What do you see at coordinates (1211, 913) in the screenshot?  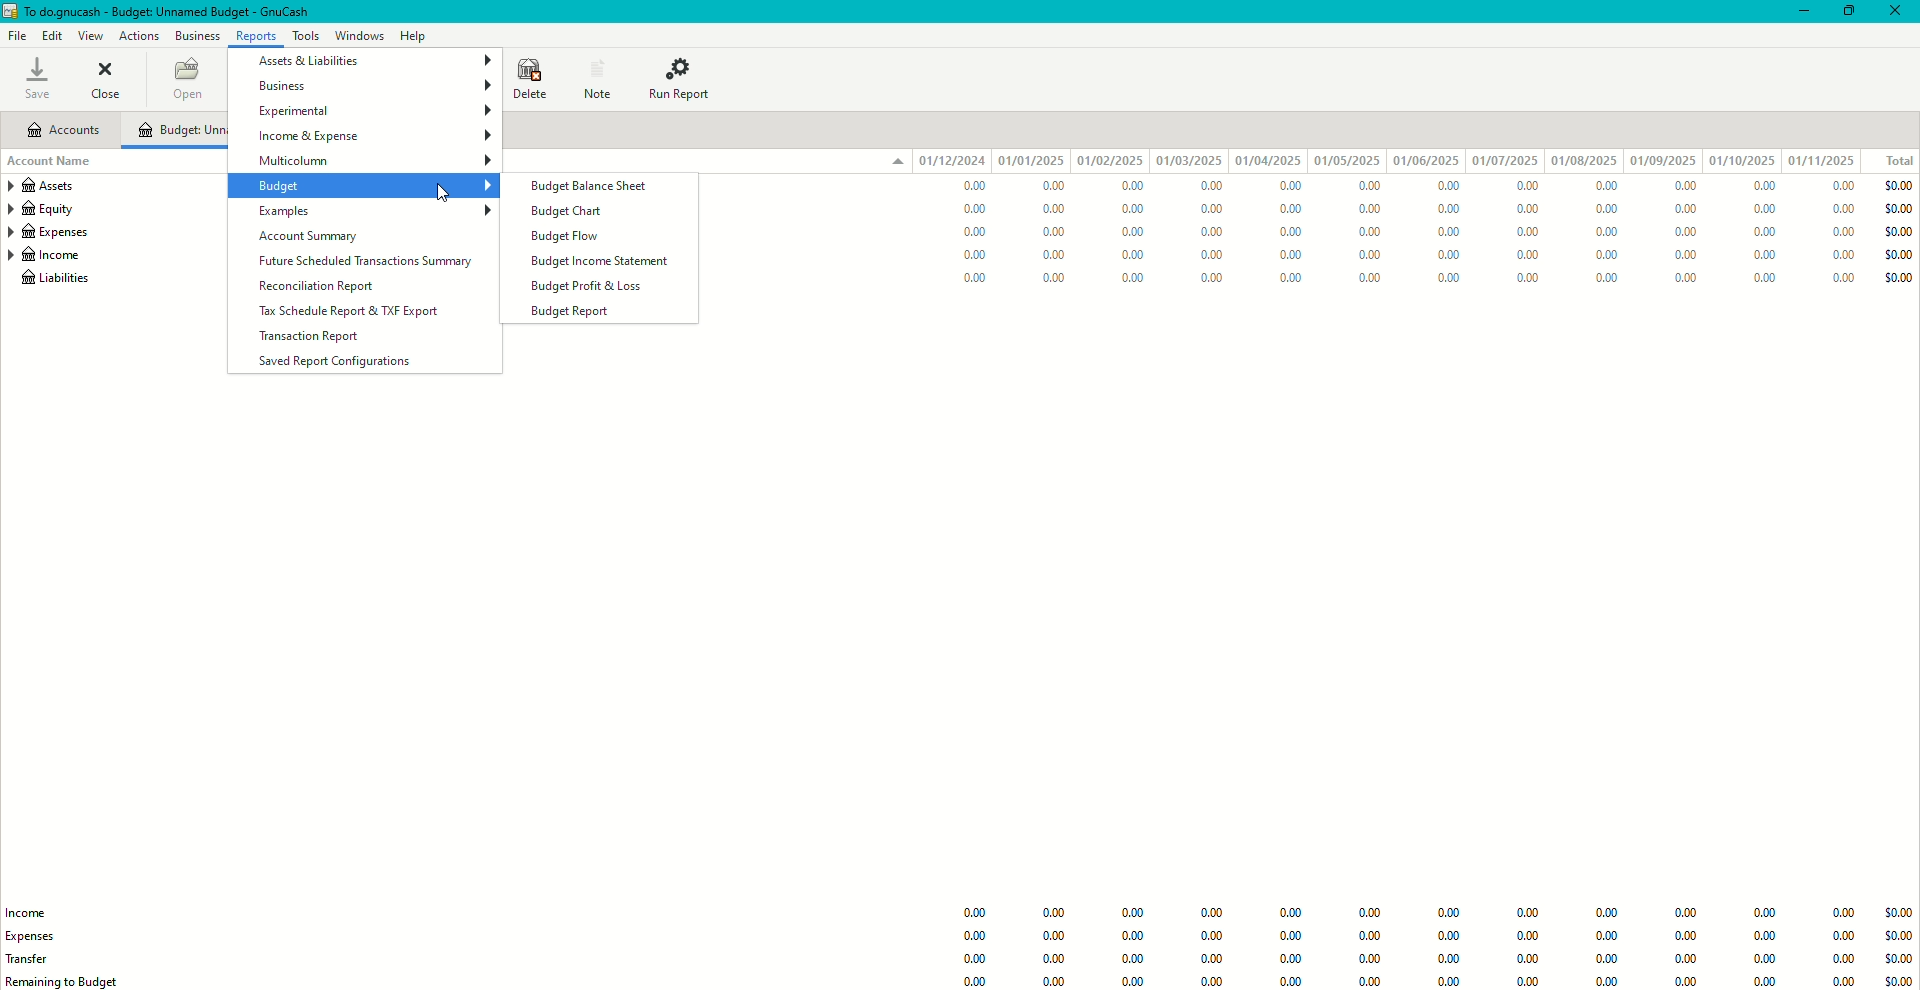 I see `0.00` at bounding box center [1211, 913].